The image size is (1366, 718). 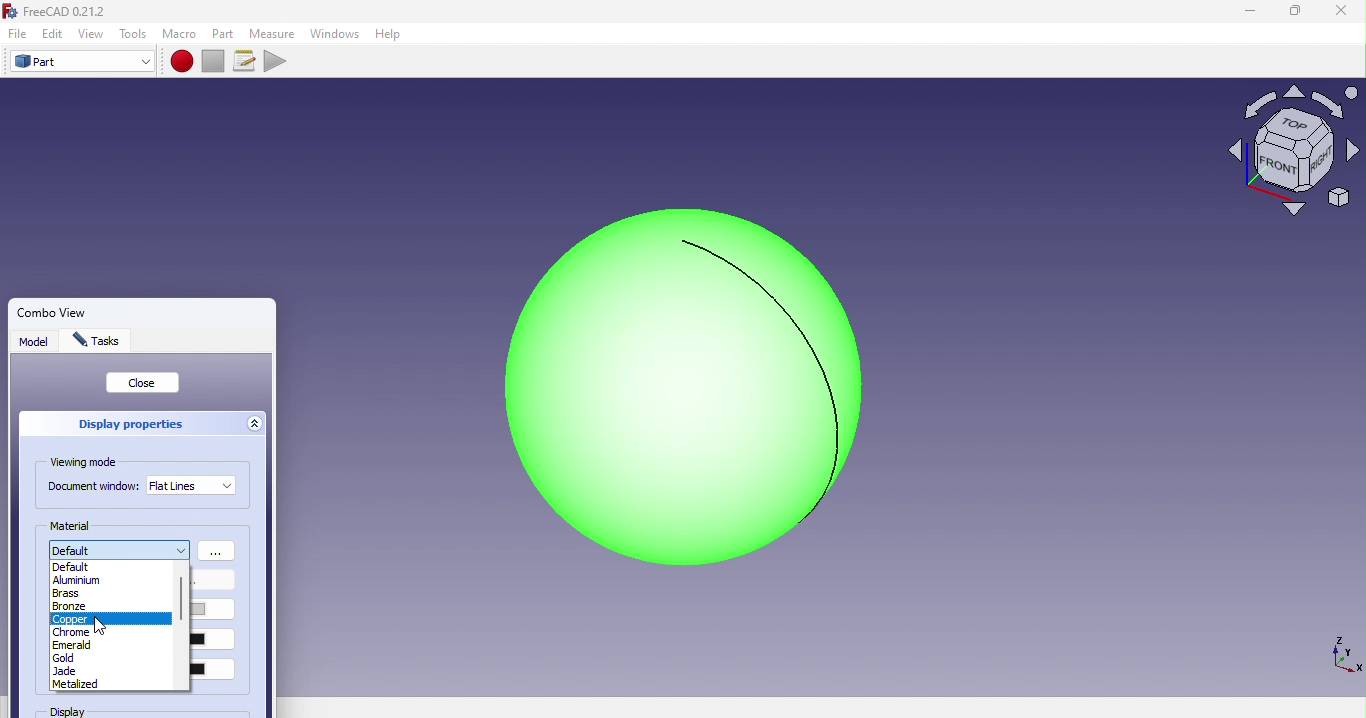 I want to click on File, so click(x=14, y=34).